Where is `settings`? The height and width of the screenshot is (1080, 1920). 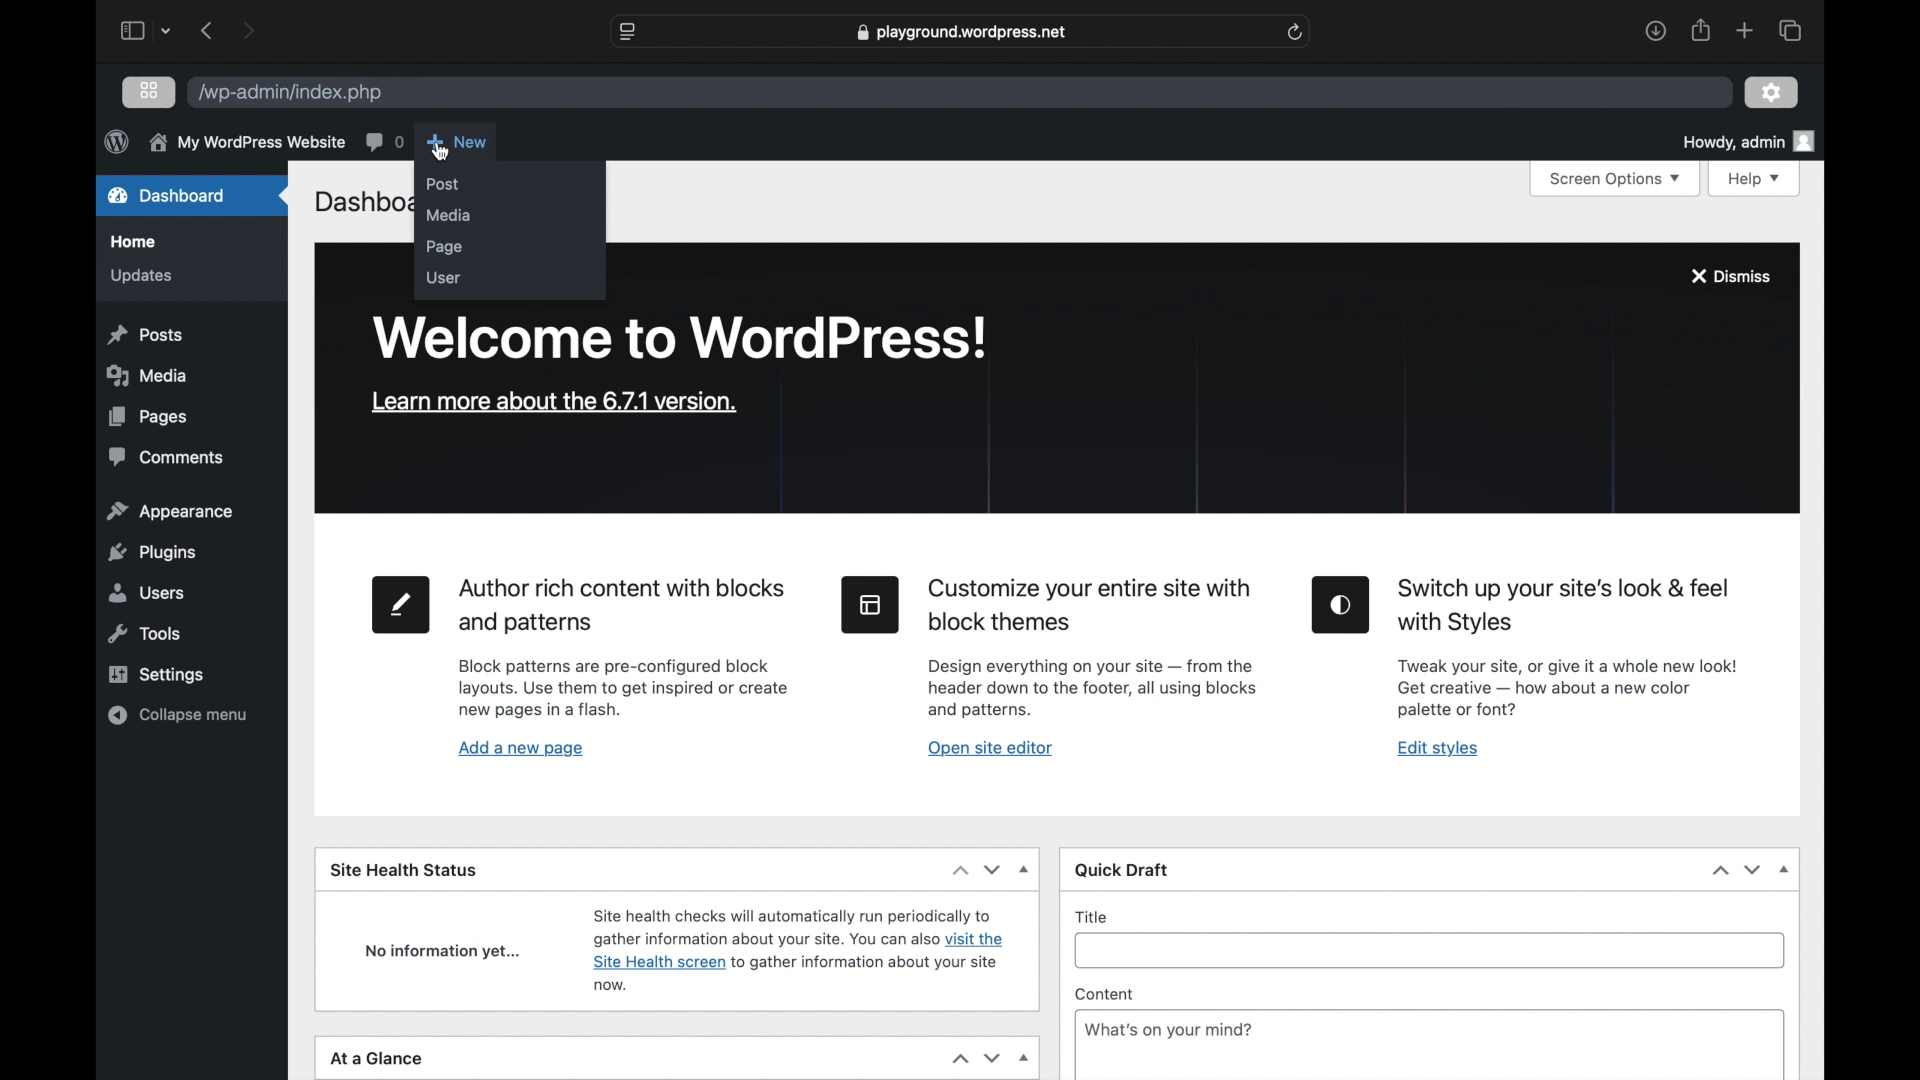
settings is located at coordinates (159, 675).